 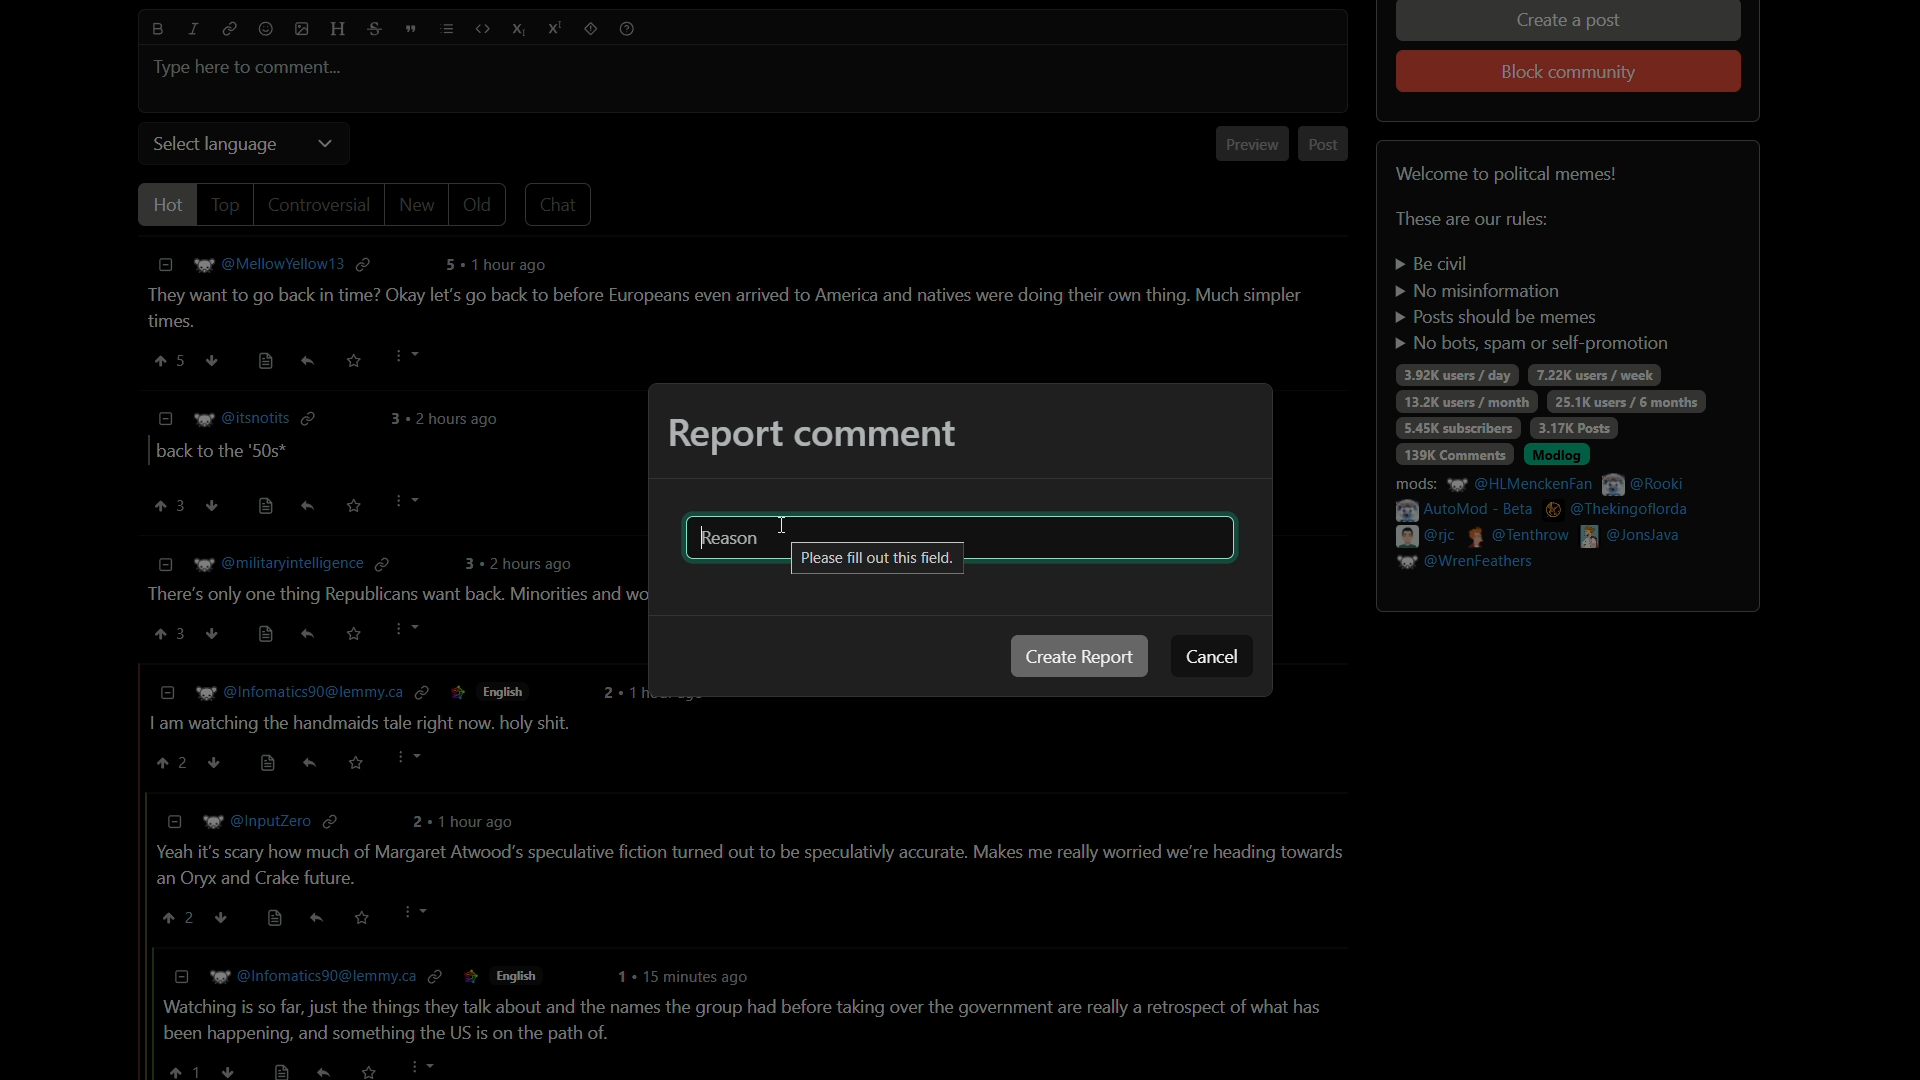 What do you see at coordinates (353, 508) in the screenshot?
I see `save` at bounding box center [353, 508].